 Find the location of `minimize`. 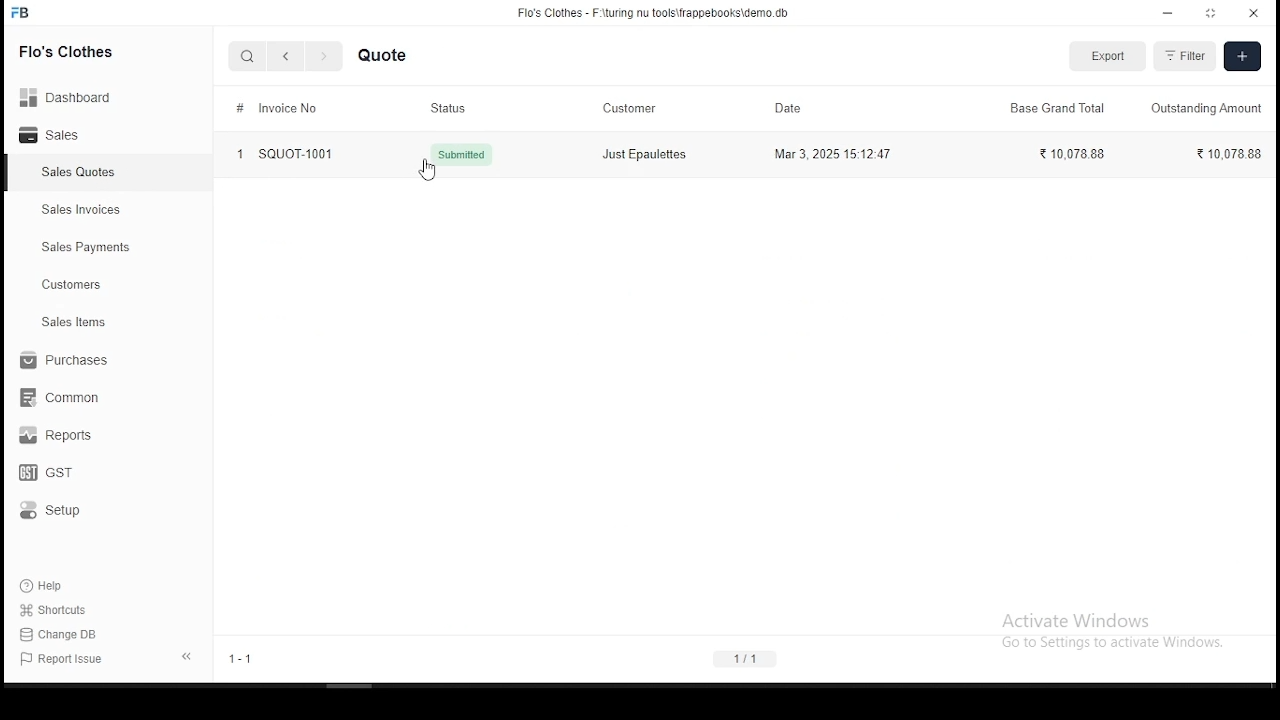

minimize is located at coordinates (1163, 13).